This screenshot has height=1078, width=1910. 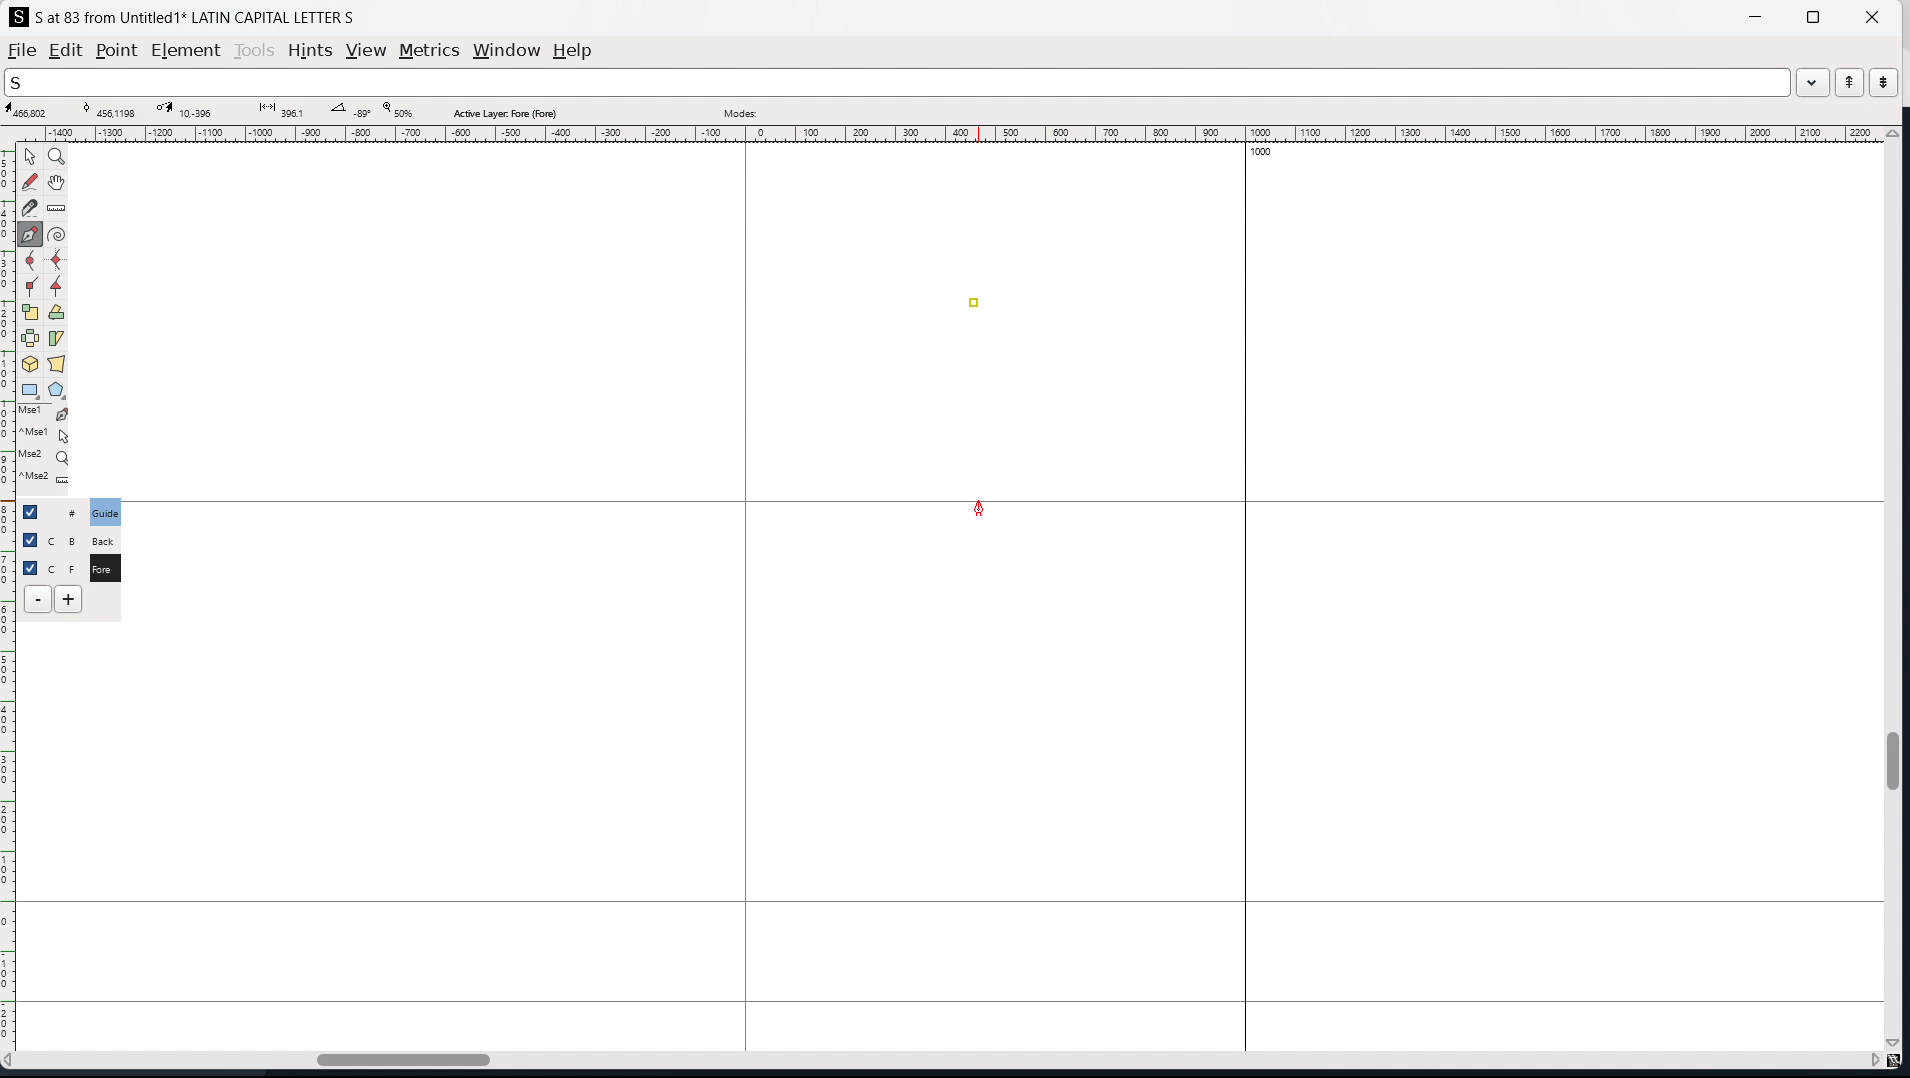 What do you see at coordinates (31, 234) in the screenshot?
I see `add a point then drag out its control points` at bounding box center [31, 234].